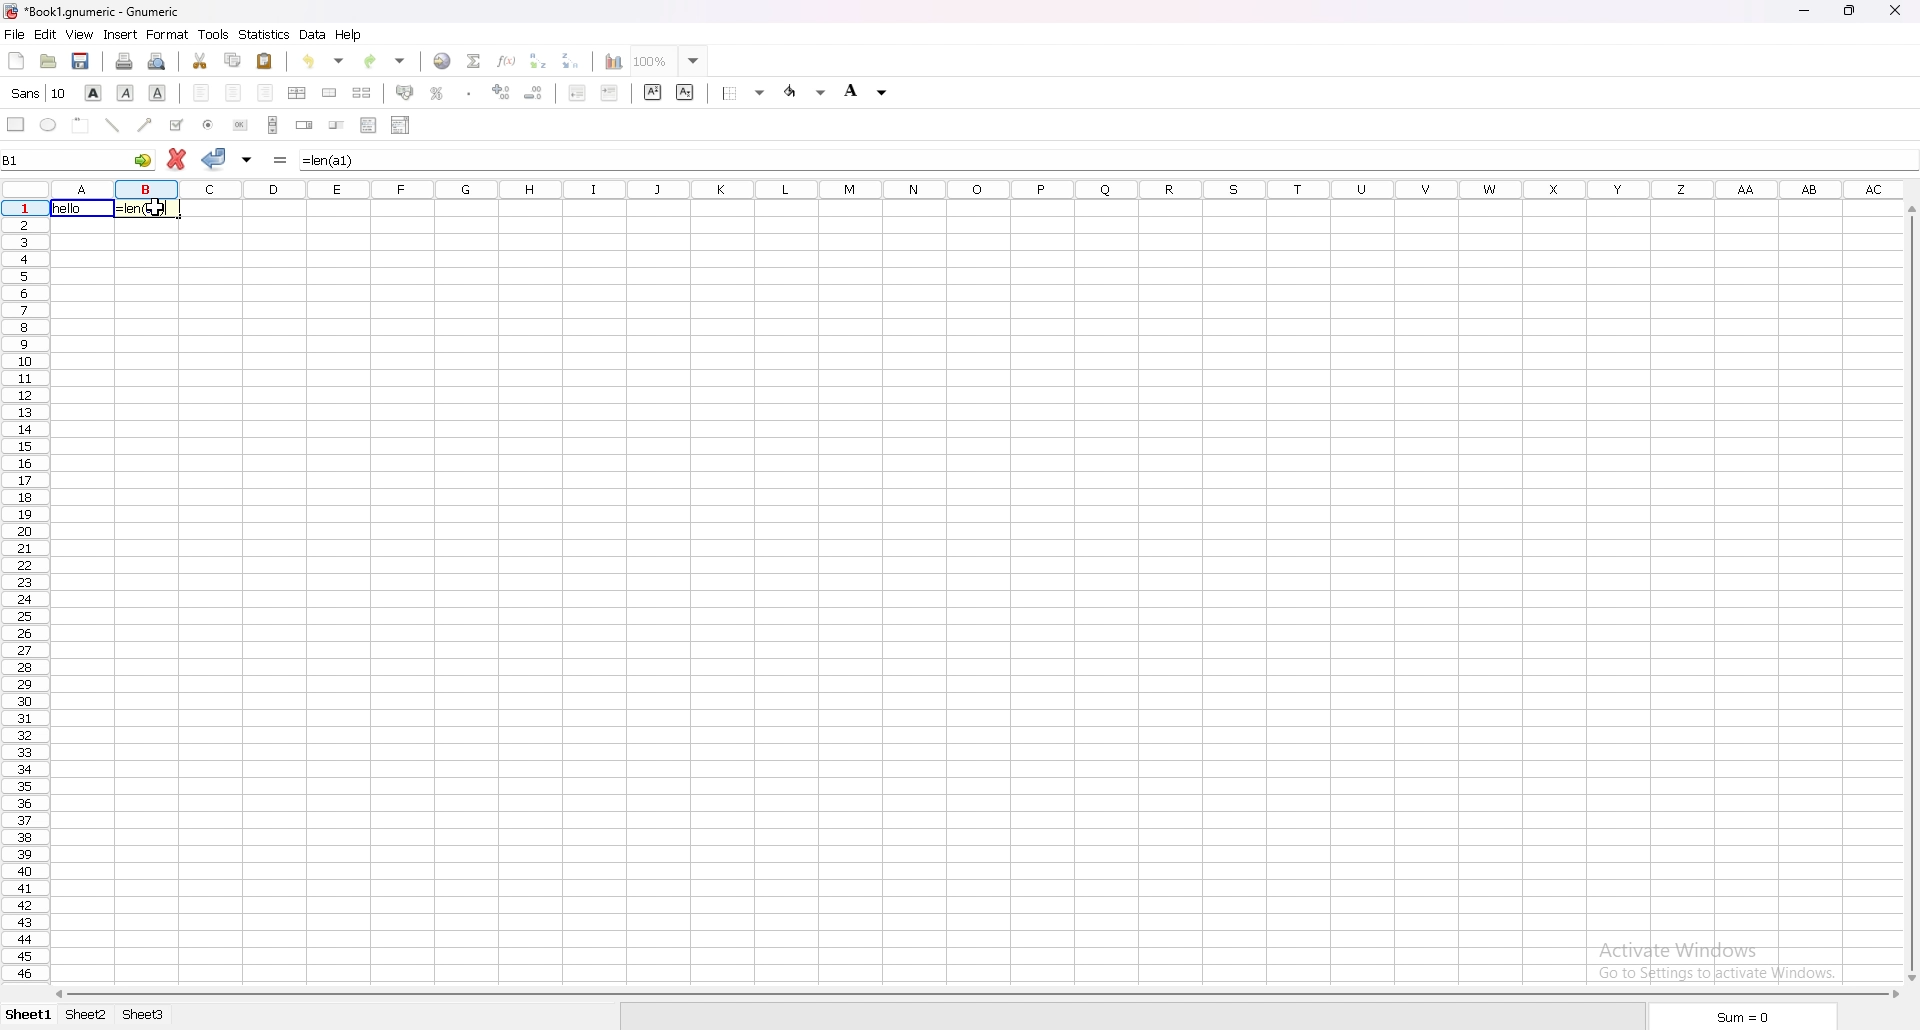  I want to click on superscript, so click(653, 92).